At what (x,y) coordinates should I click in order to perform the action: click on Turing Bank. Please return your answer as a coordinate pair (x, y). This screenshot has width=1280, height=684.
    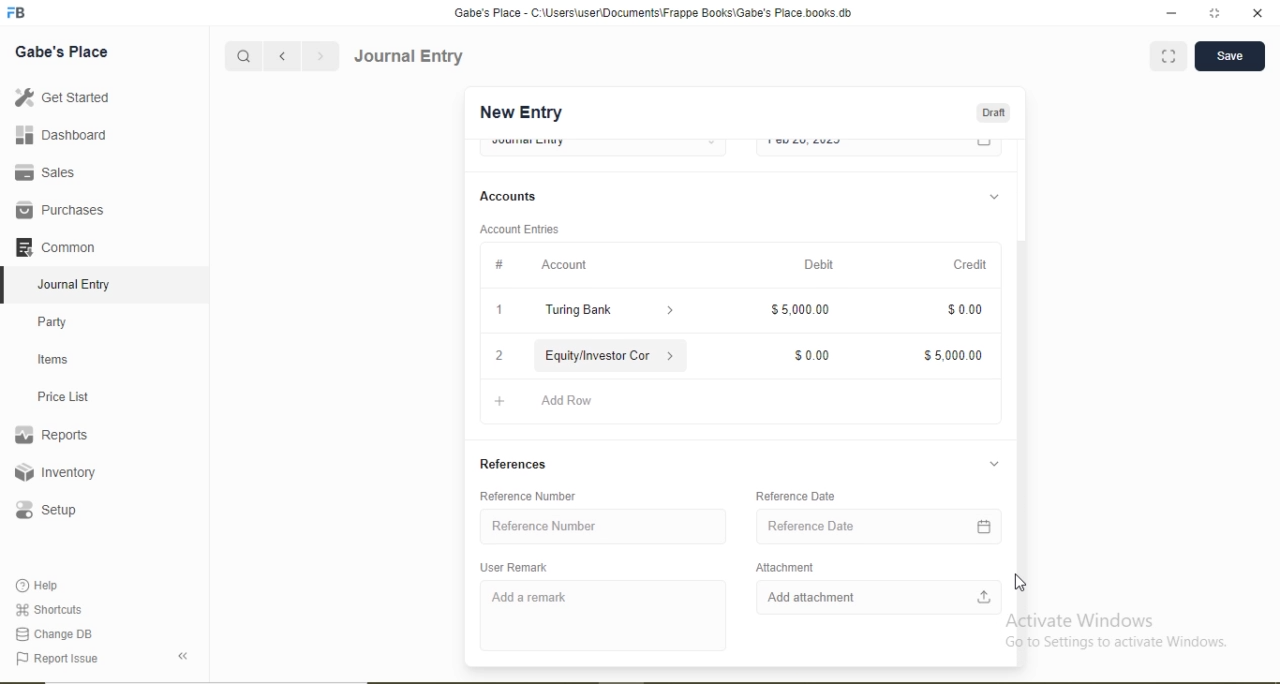
    Looking at the image, I should click on (579, 311).